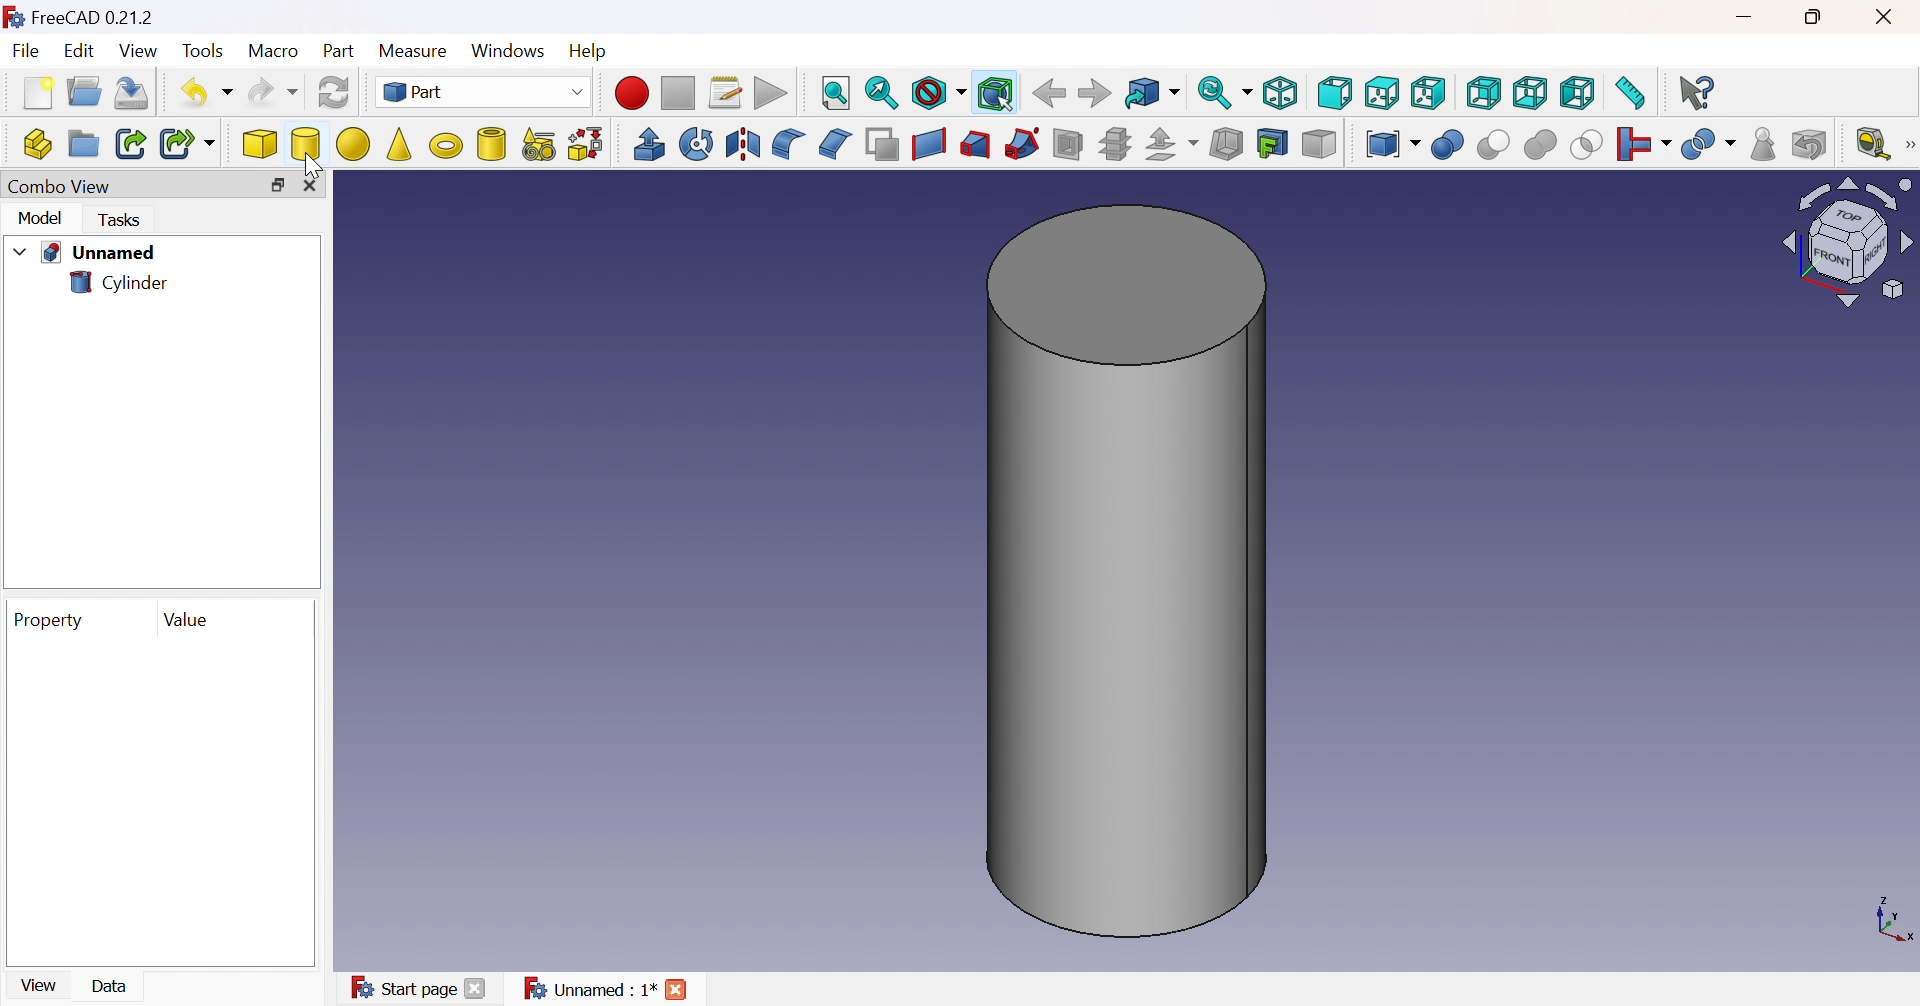  What do you see at coordinates (607, 990) in the screenshot?
I see `Unnamed : 1*` at bounding box center [607, 990].